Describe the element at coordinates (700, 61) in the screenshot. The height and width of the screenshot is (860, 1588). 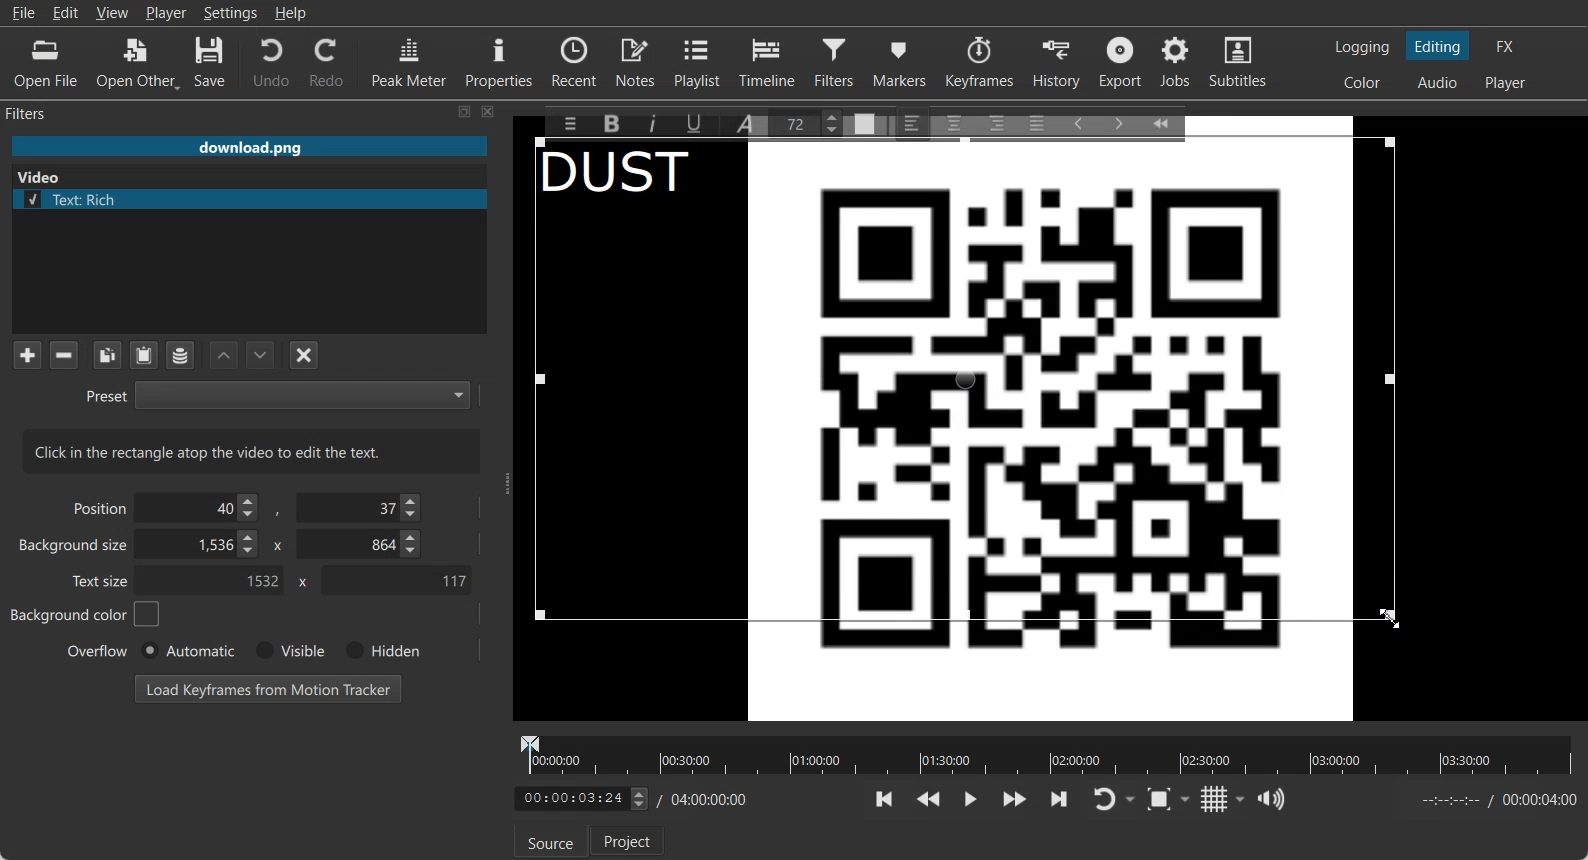
I see `Playlist` at that location.